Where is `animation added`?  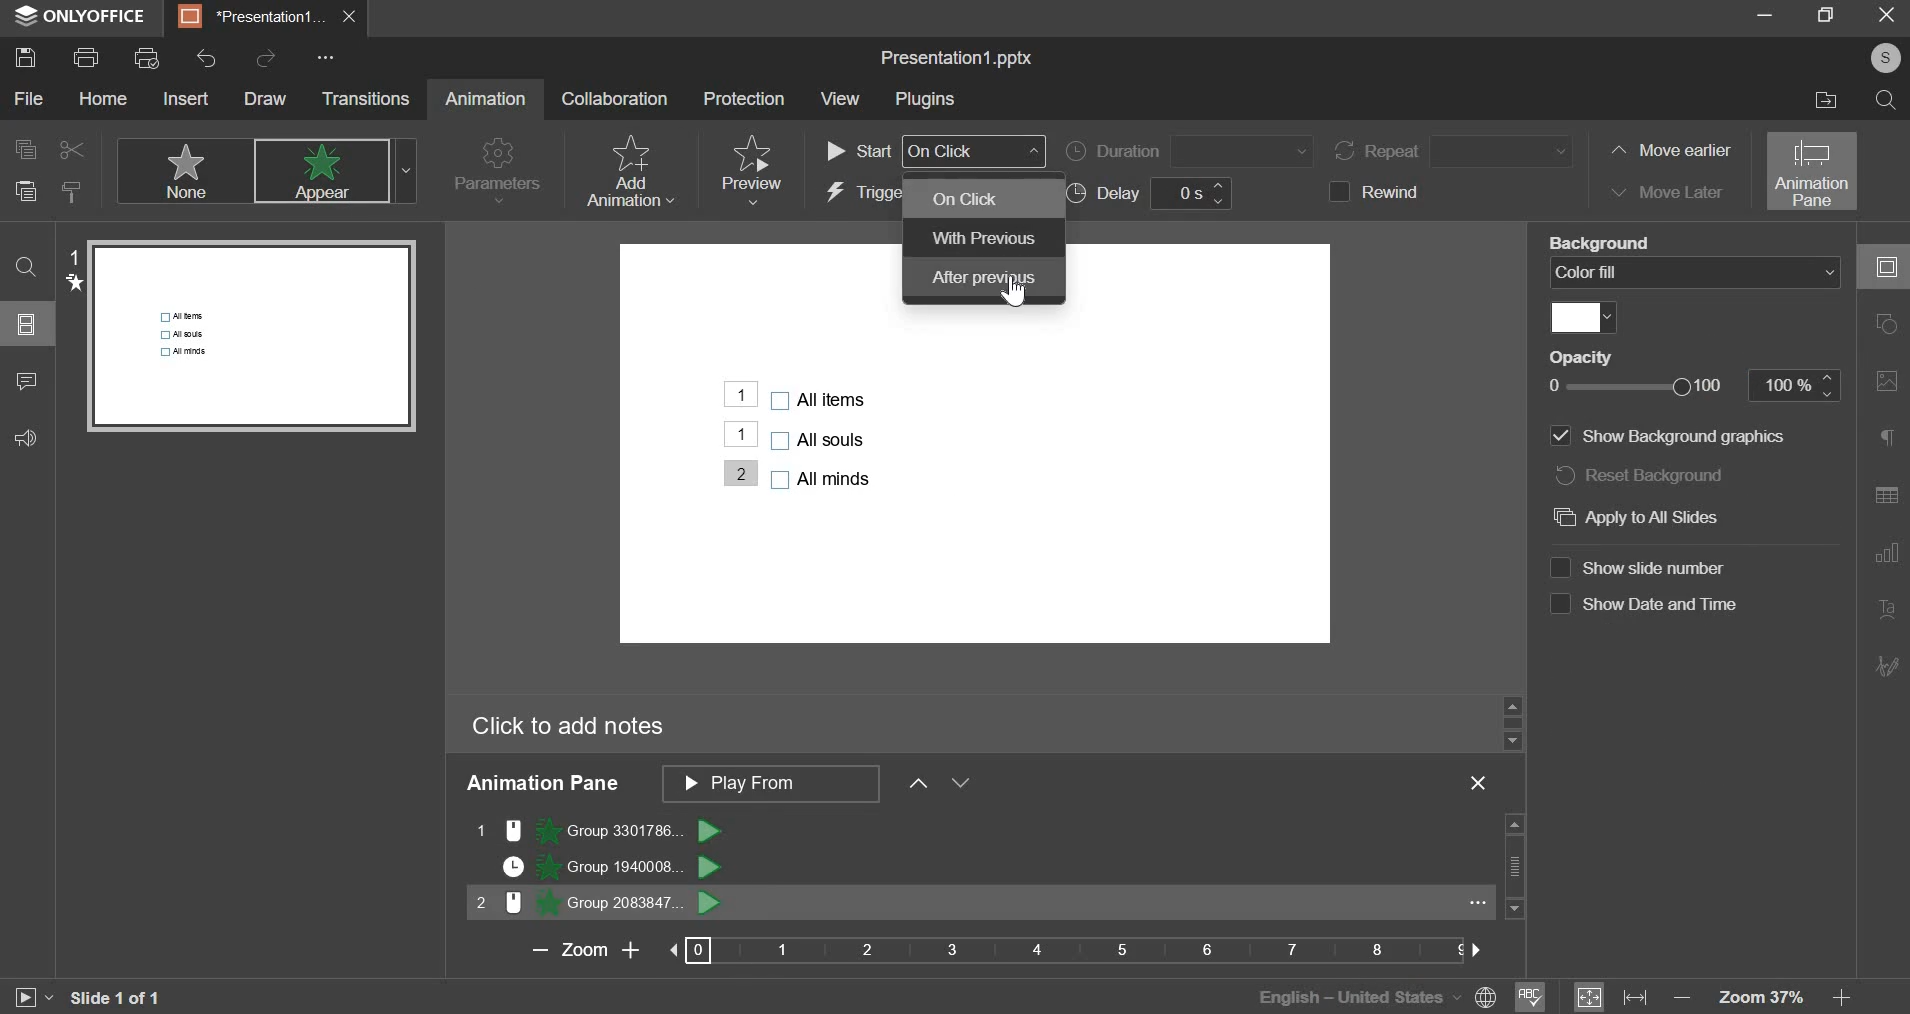 animation added is located at coordinates (739, 393).